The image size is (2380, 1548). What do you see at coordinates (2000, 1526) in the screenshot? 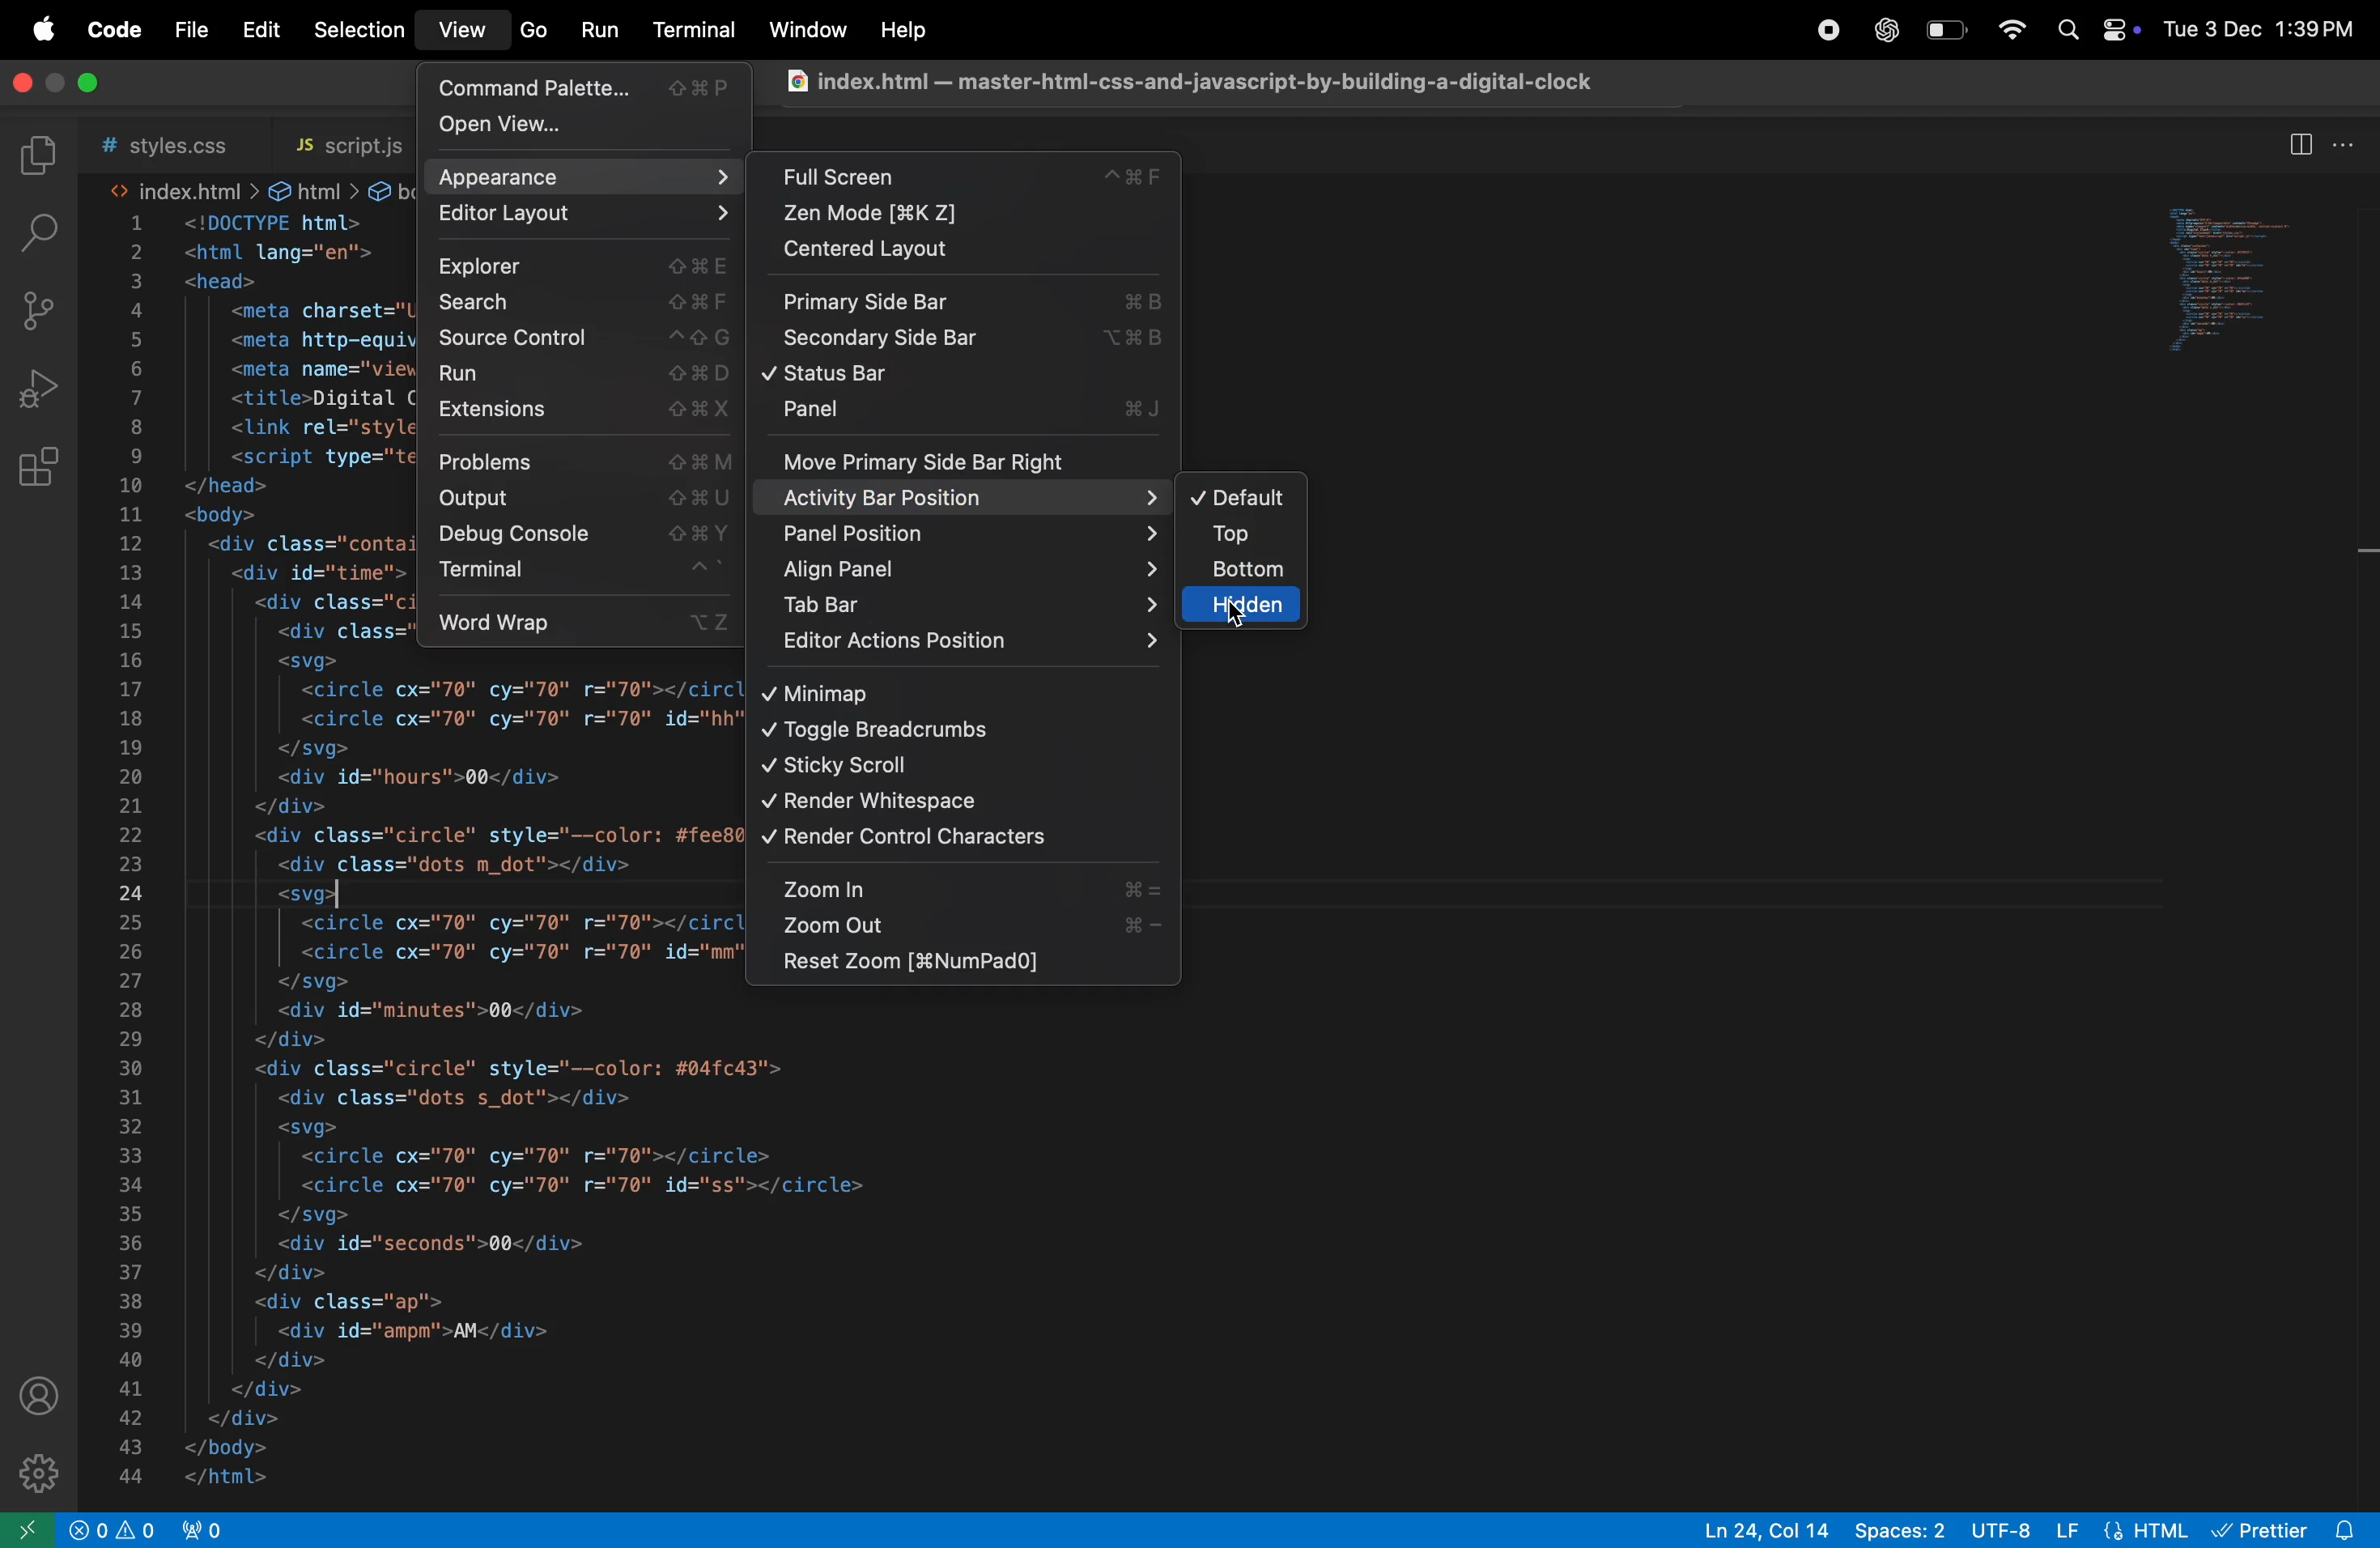
I see `utf 8` at bounding box center [2000, 1526].